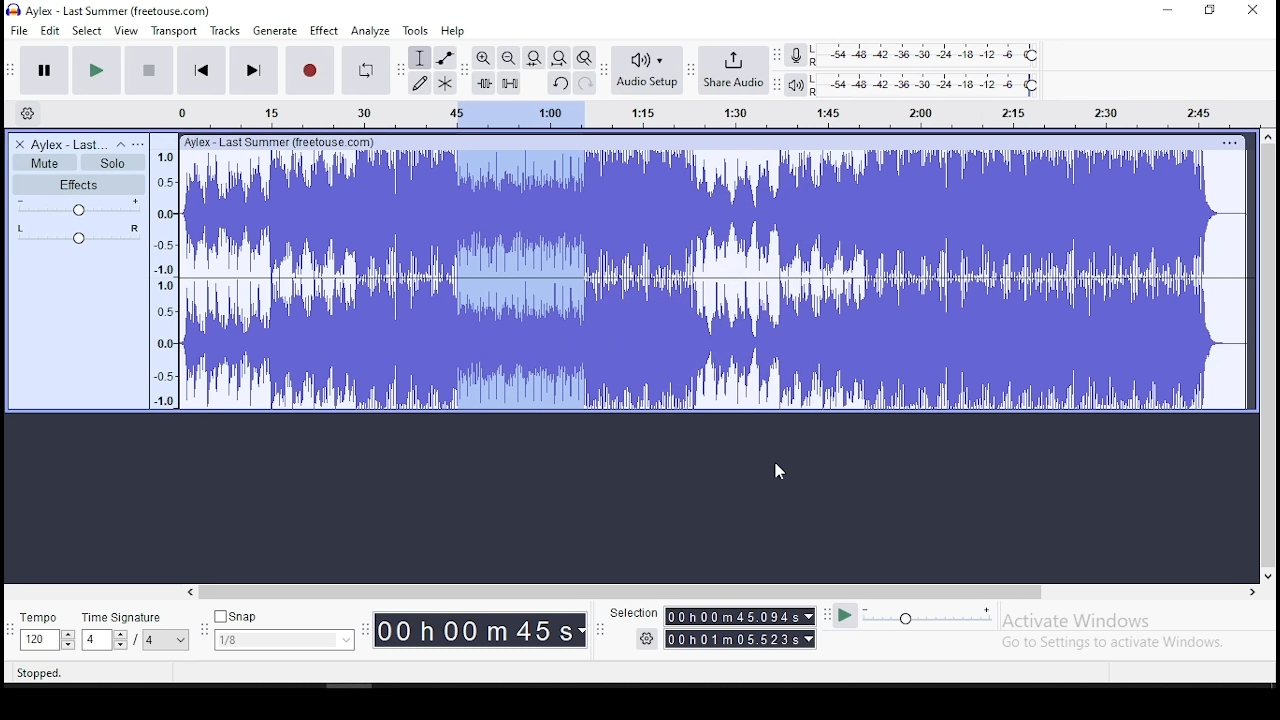 The height and width of the screenshot is (720, 1280). I want to click on envelope tool, so click(445, 58).